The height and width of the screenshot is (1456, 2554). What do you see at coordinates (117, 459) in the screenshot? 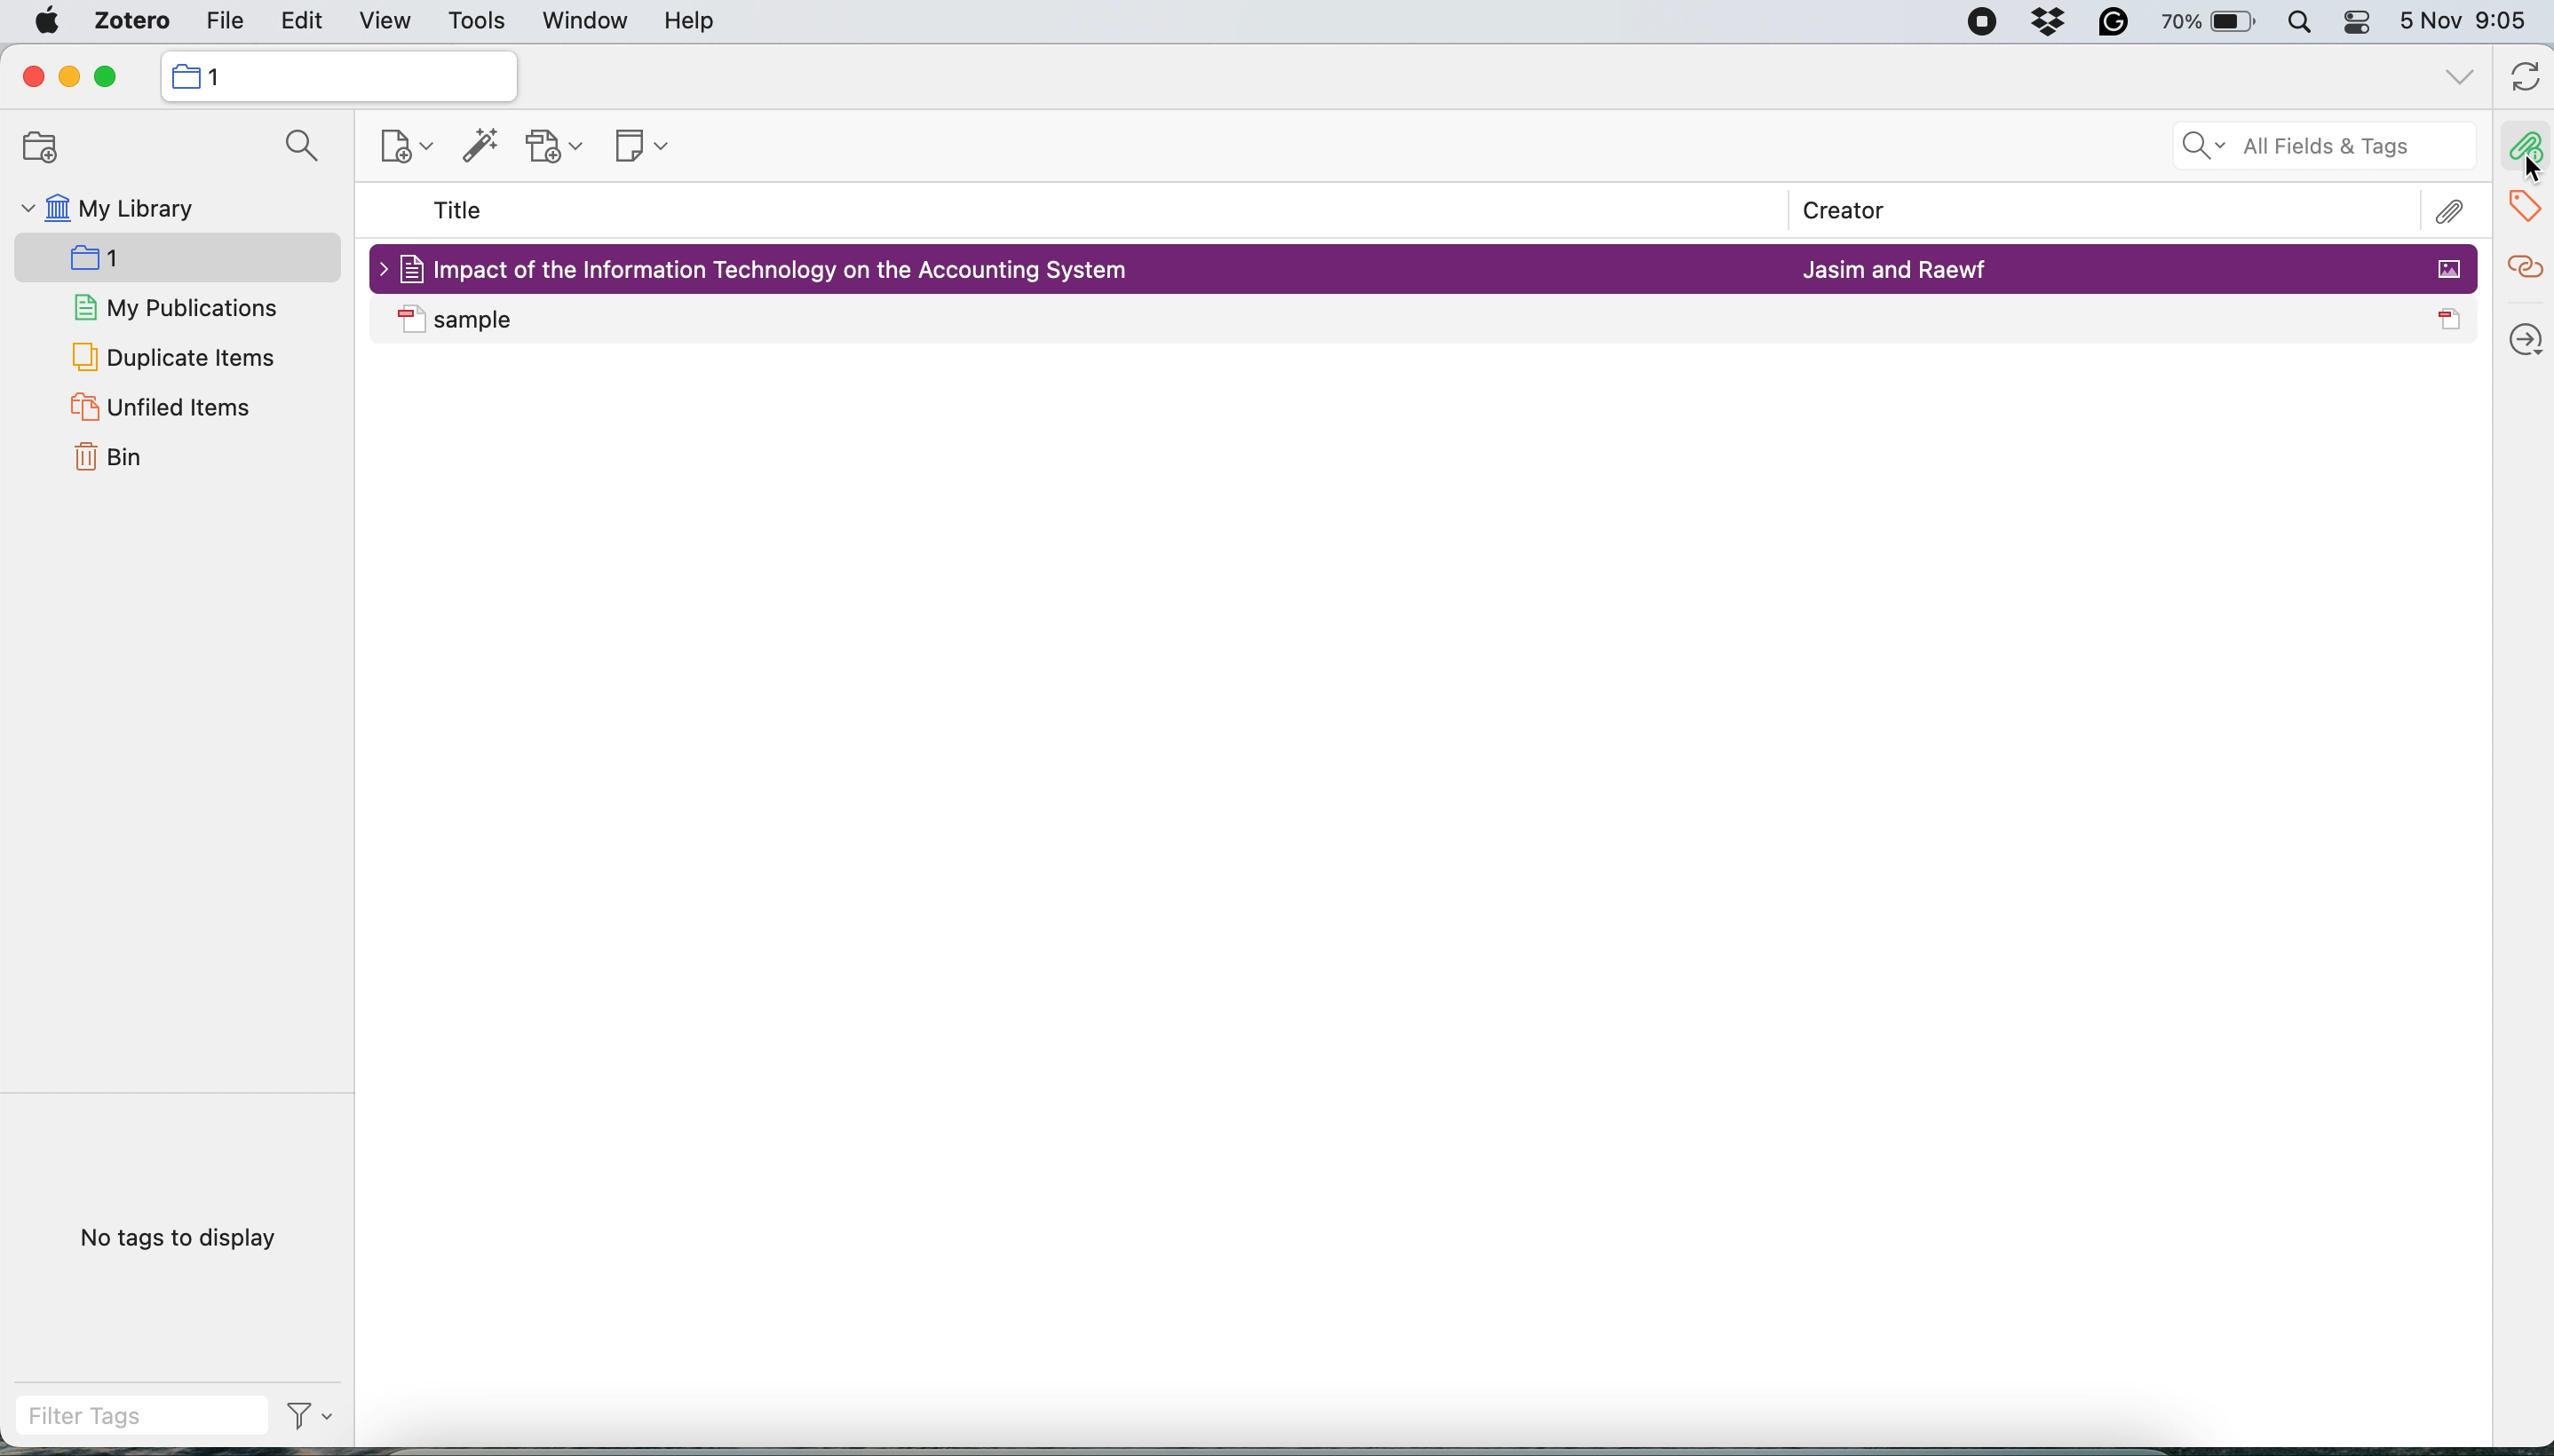
I see `bin` at bounding box center [117, 459].